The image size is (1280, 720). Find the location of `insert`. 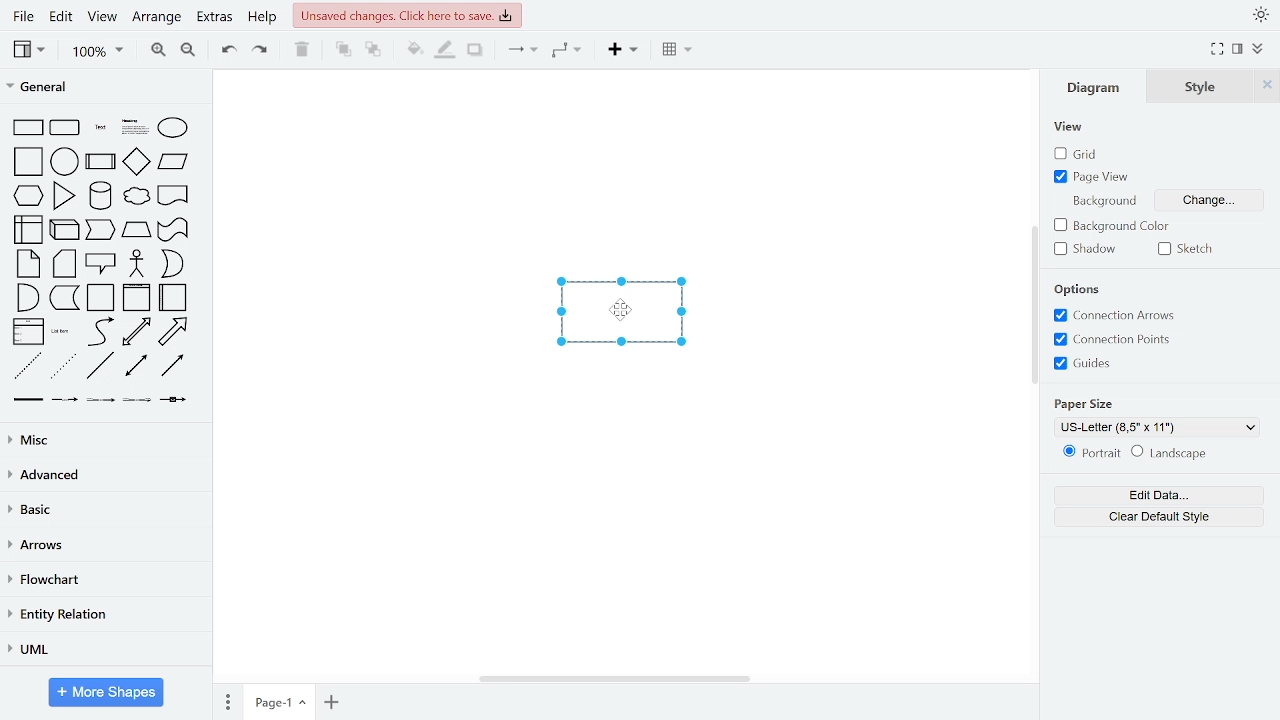

insert is located at coordinates (622, 51).